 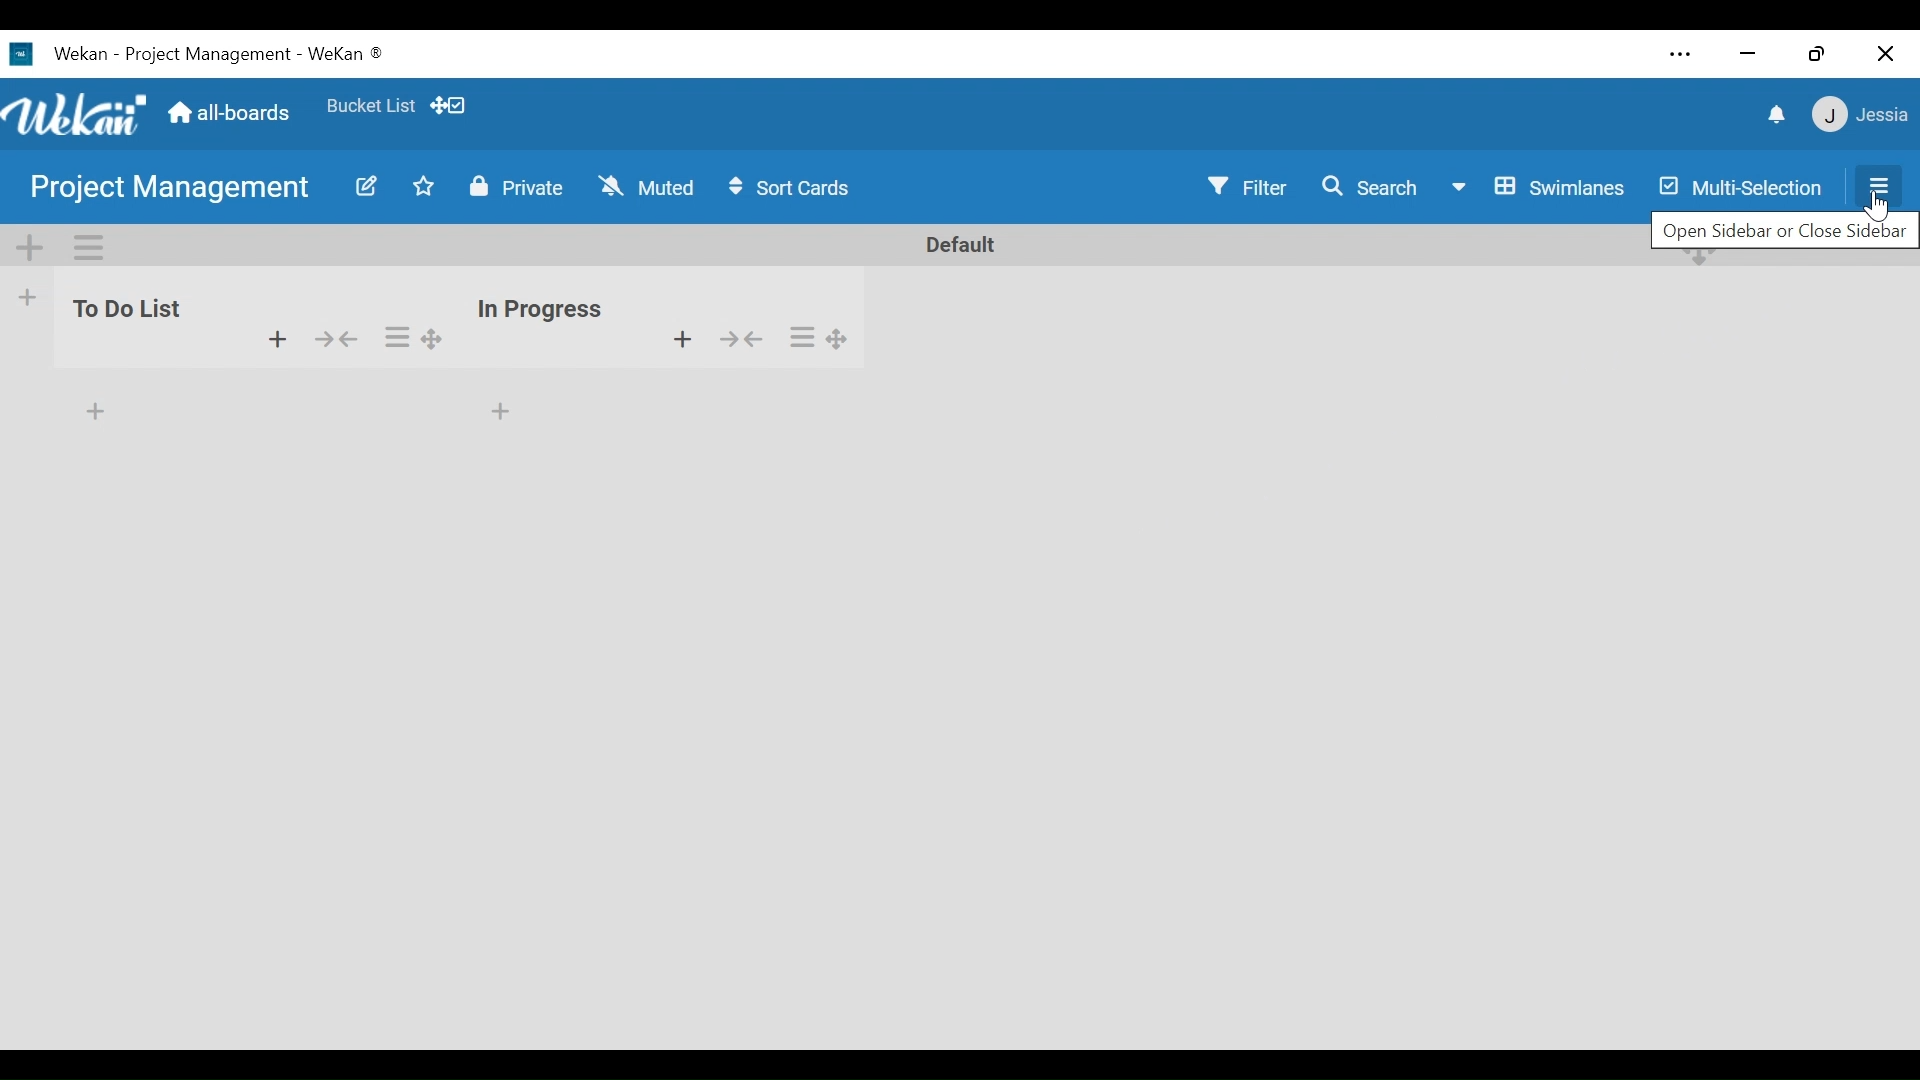 What do you see at coordinates (669, 339) in the screenshot?
I see `add` at bounding box center [669, 339].